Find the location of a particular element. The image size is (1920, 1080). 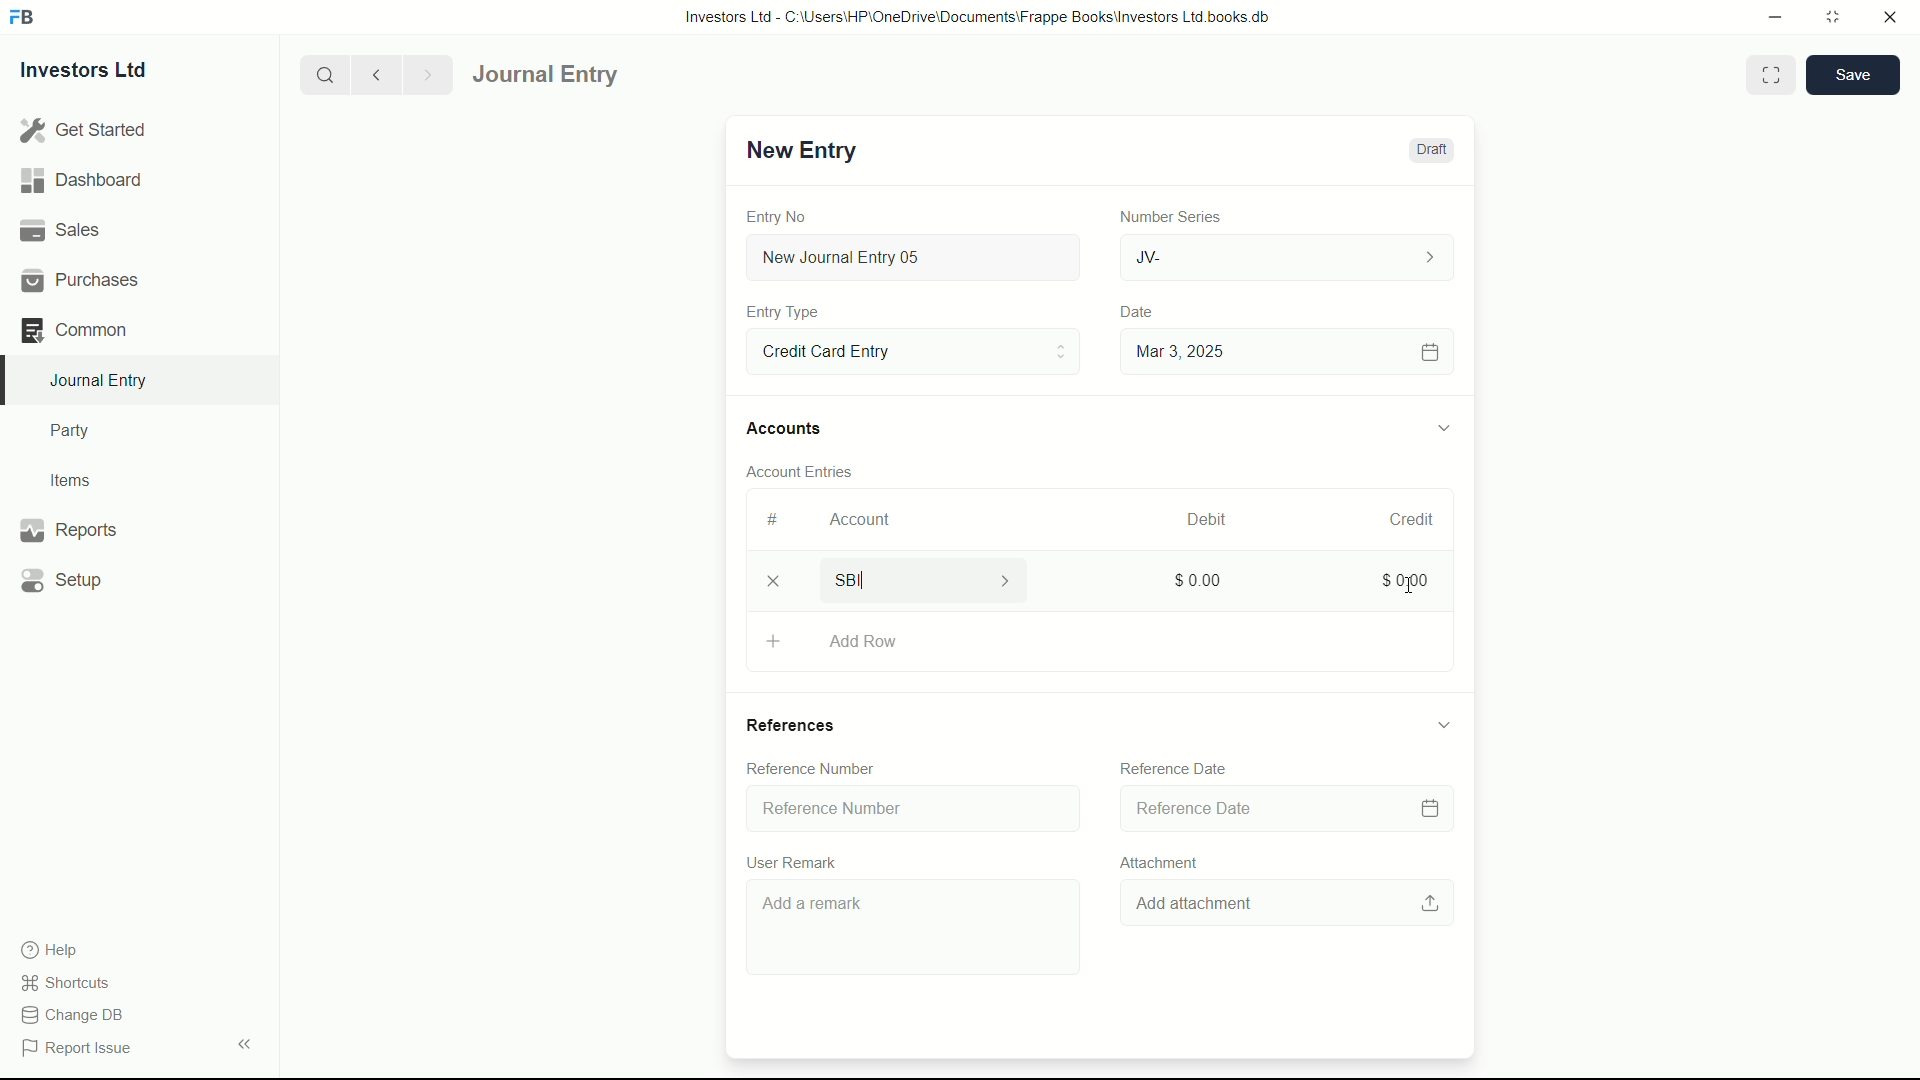

Entry No is located at coordinates (779, 214).